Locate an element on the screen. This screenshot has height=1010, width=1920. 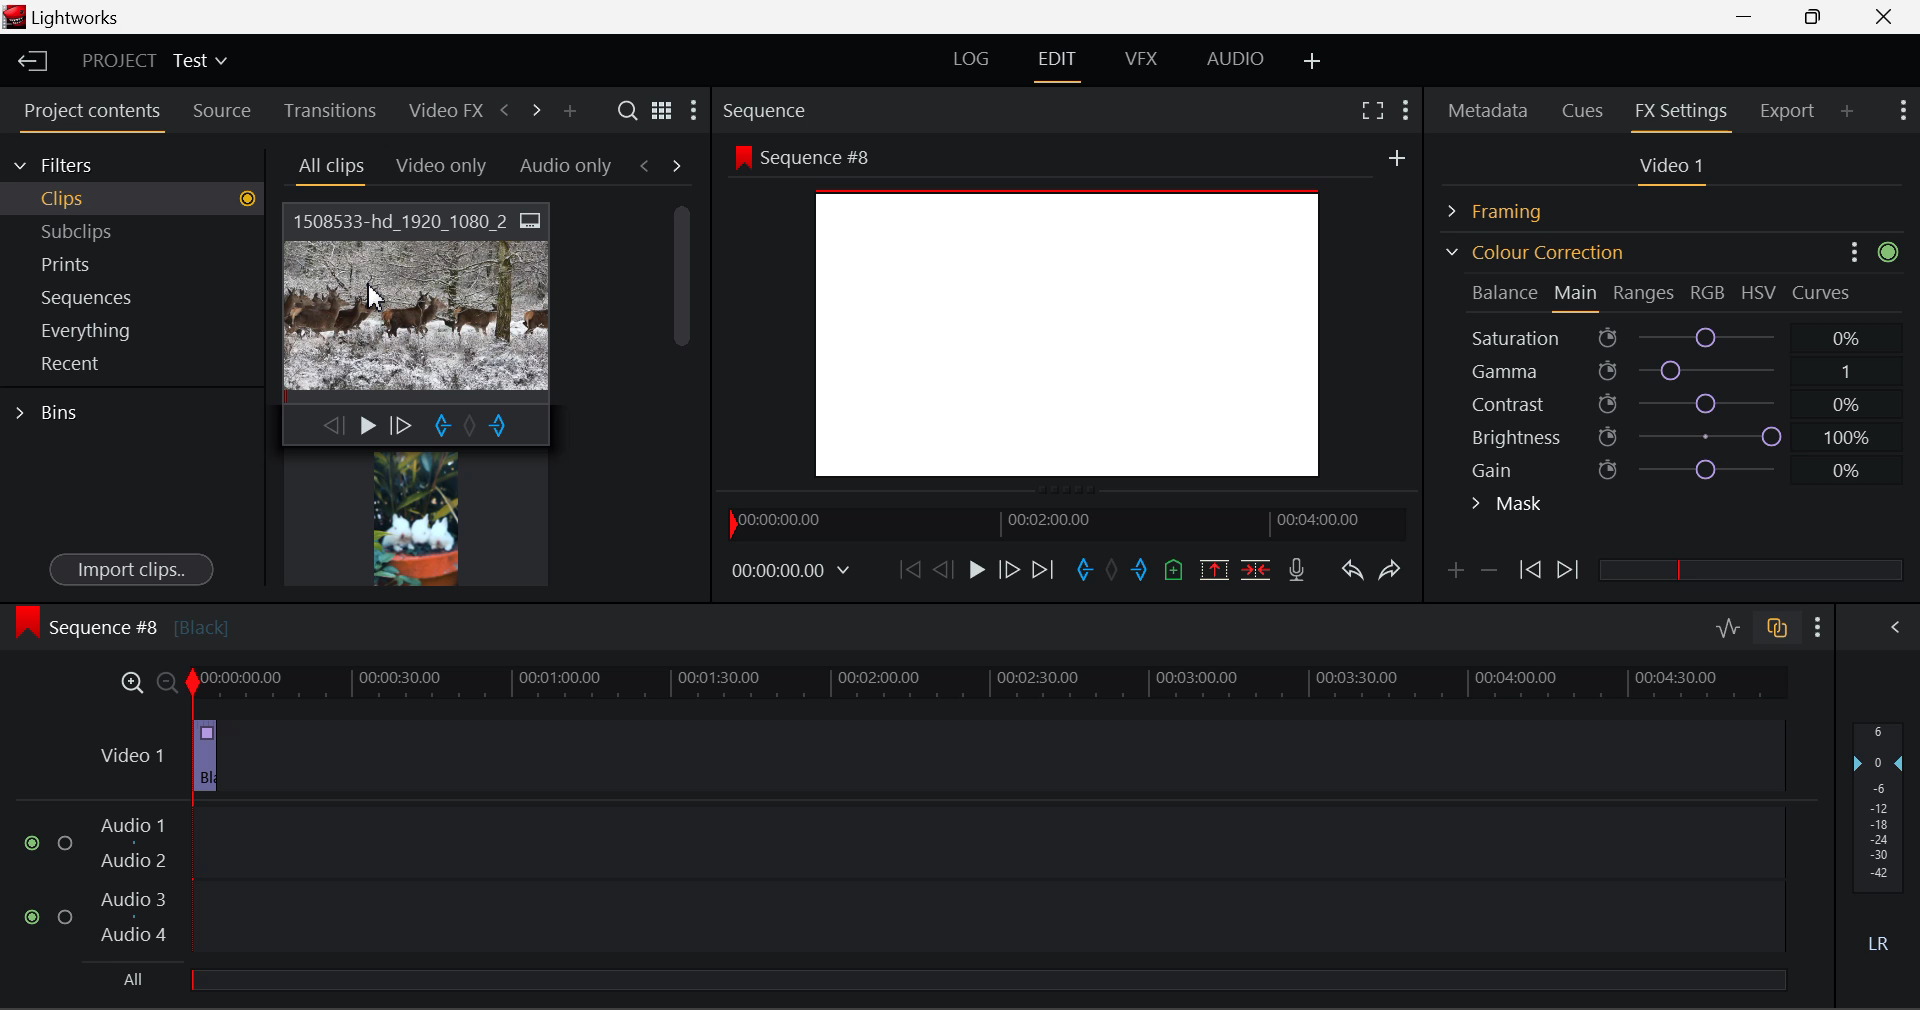
Close is located at coordinates (1888, 17).